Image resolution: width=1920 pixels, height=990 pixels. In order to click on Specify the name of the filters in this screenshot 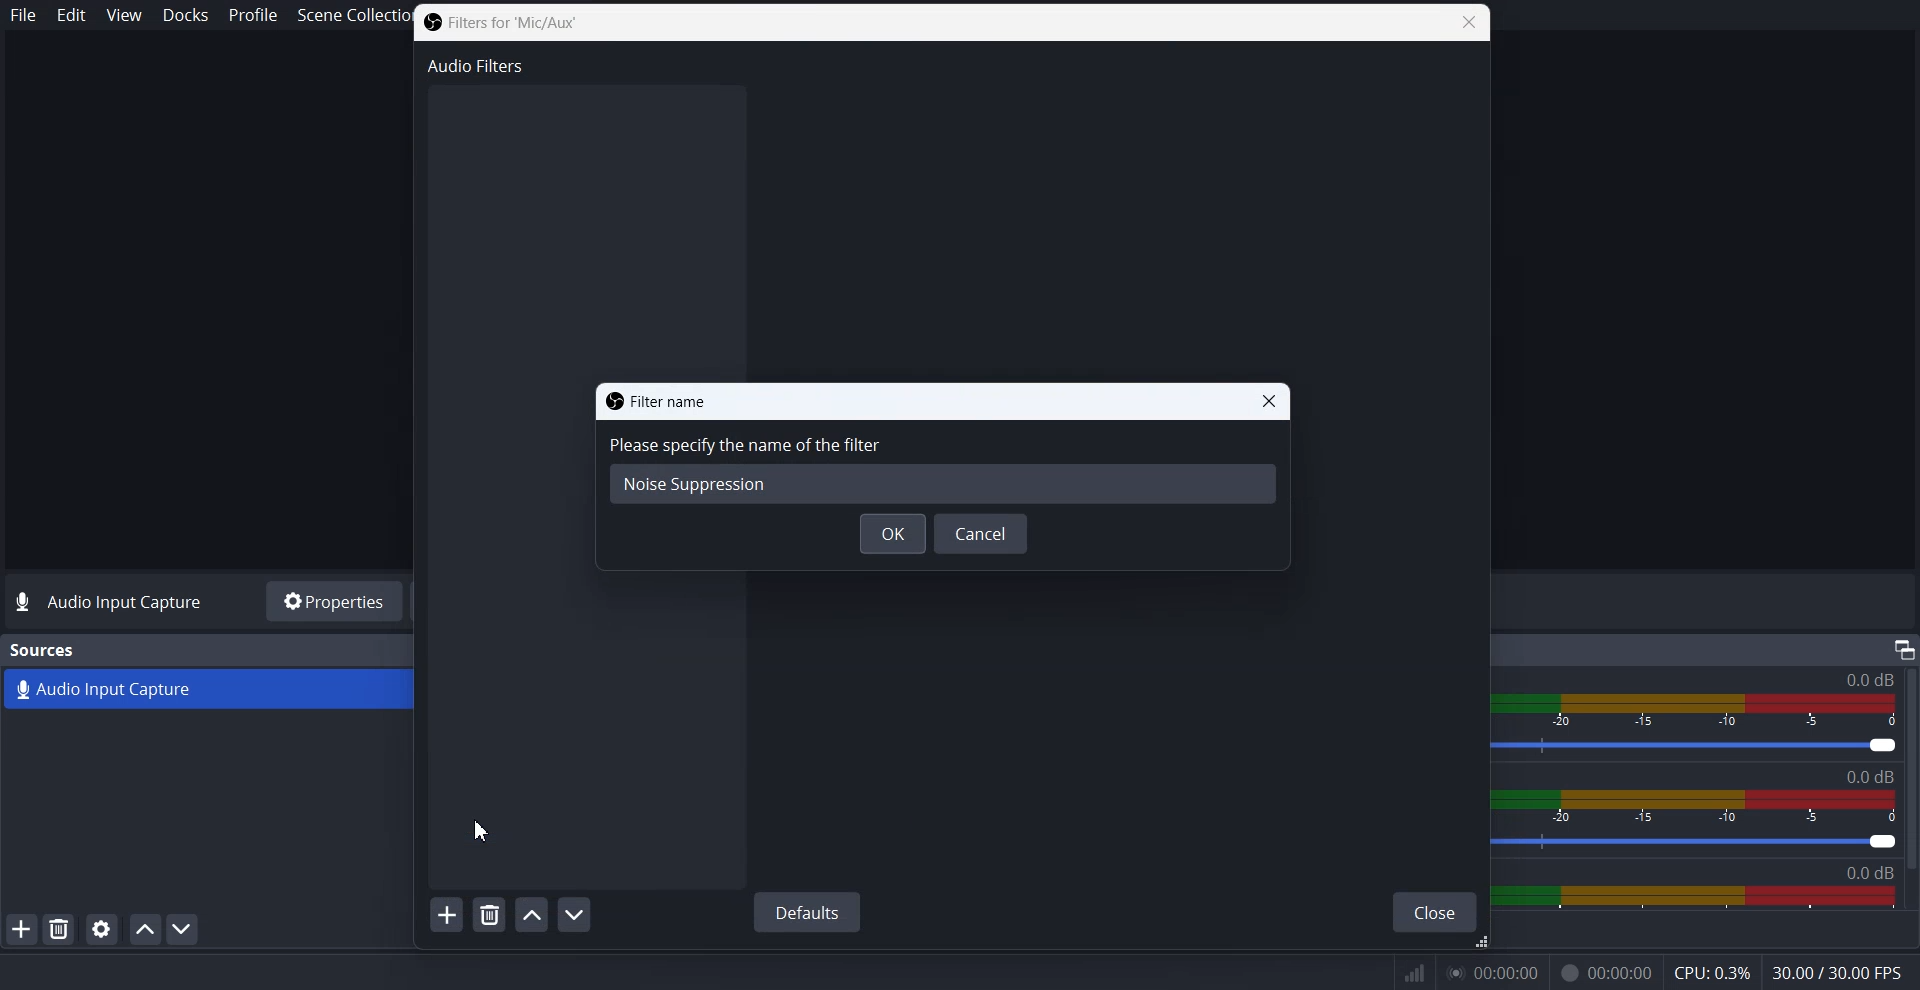, I will do `click(942, 465)`.